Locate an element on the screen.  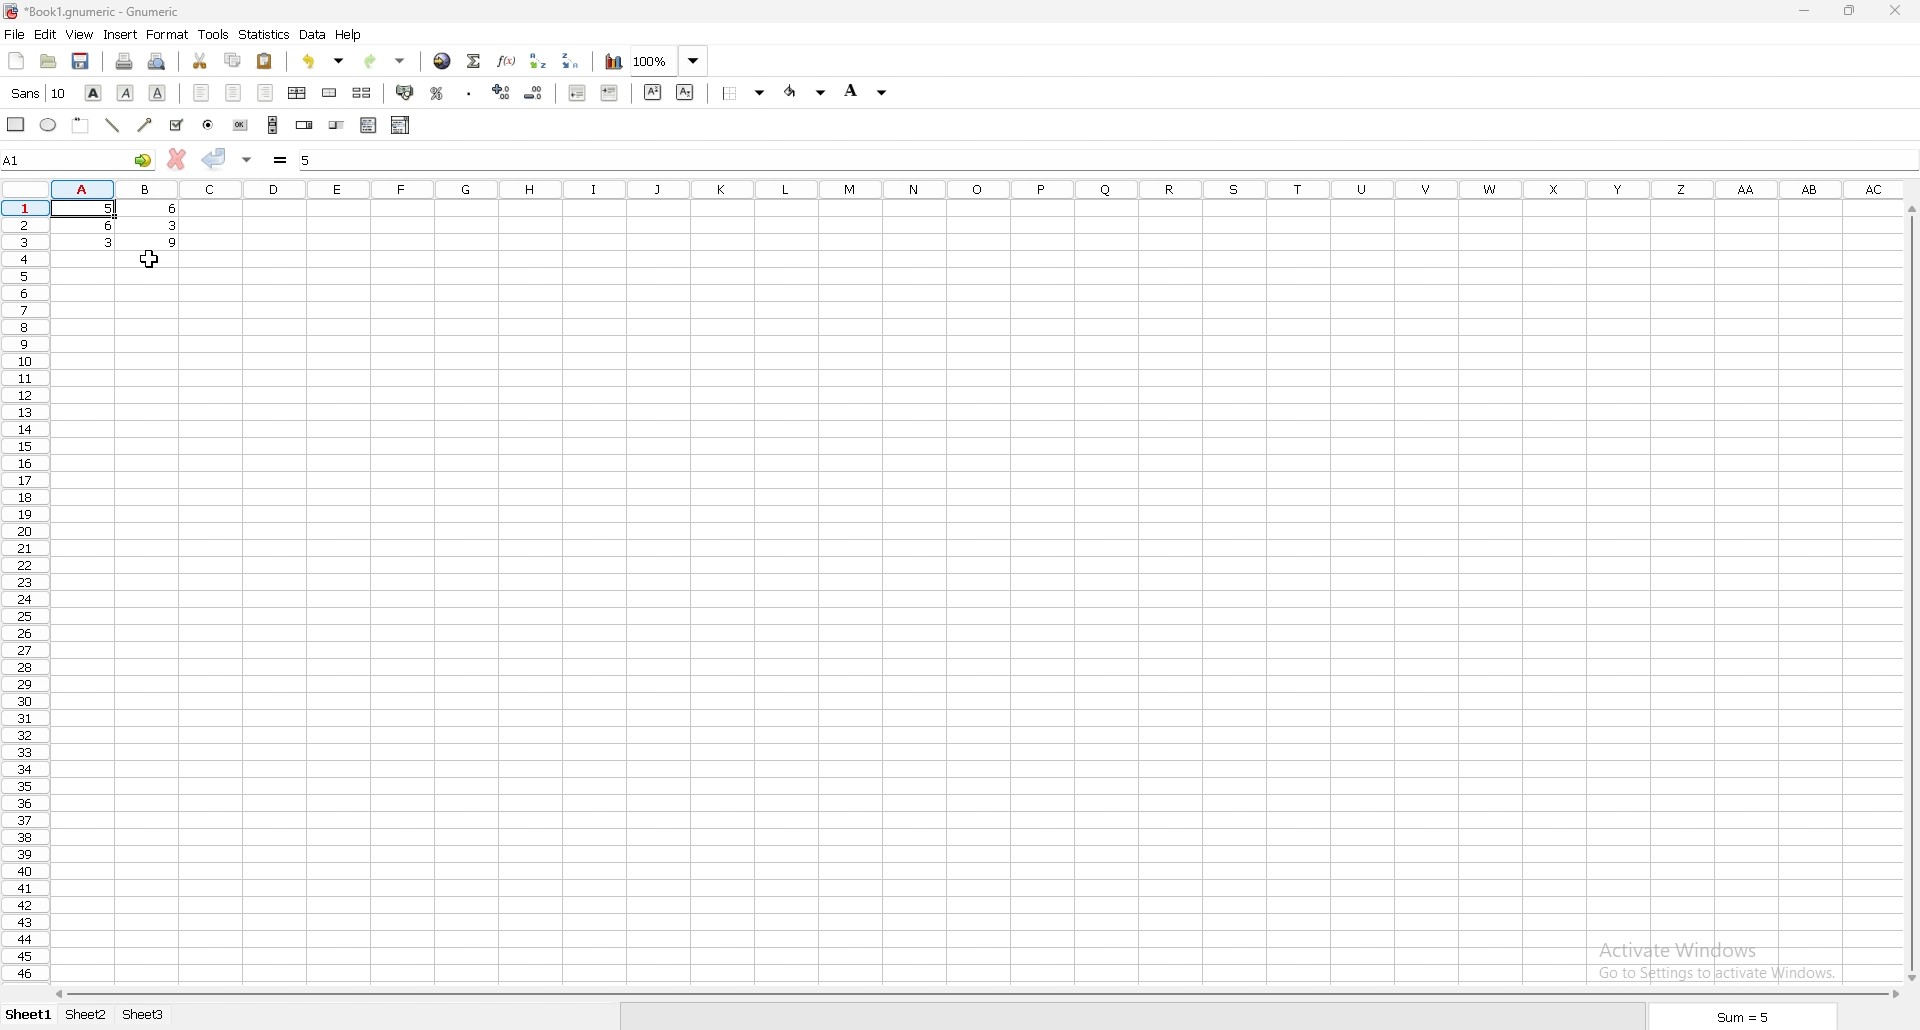
center horizontally is located at coordinates (296, 92).